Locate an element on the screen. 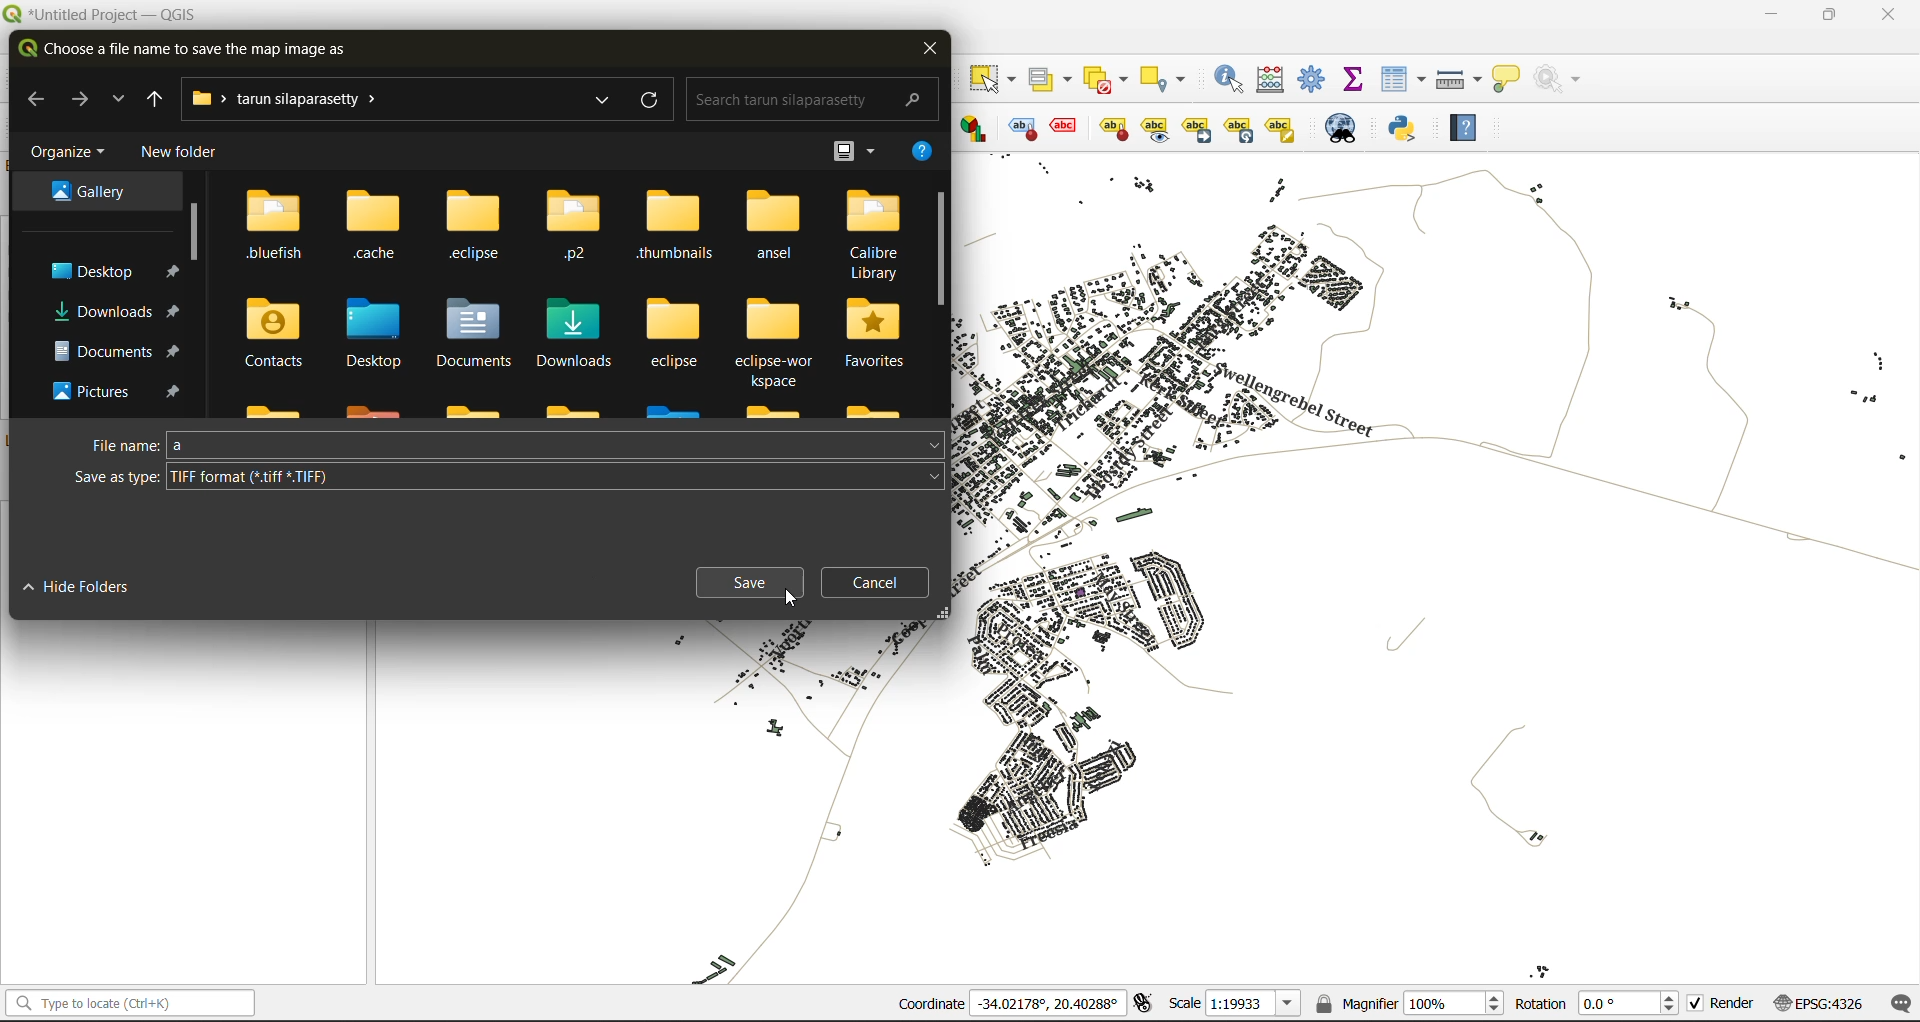  toggle extents is located at coordinates (1141, 1004).